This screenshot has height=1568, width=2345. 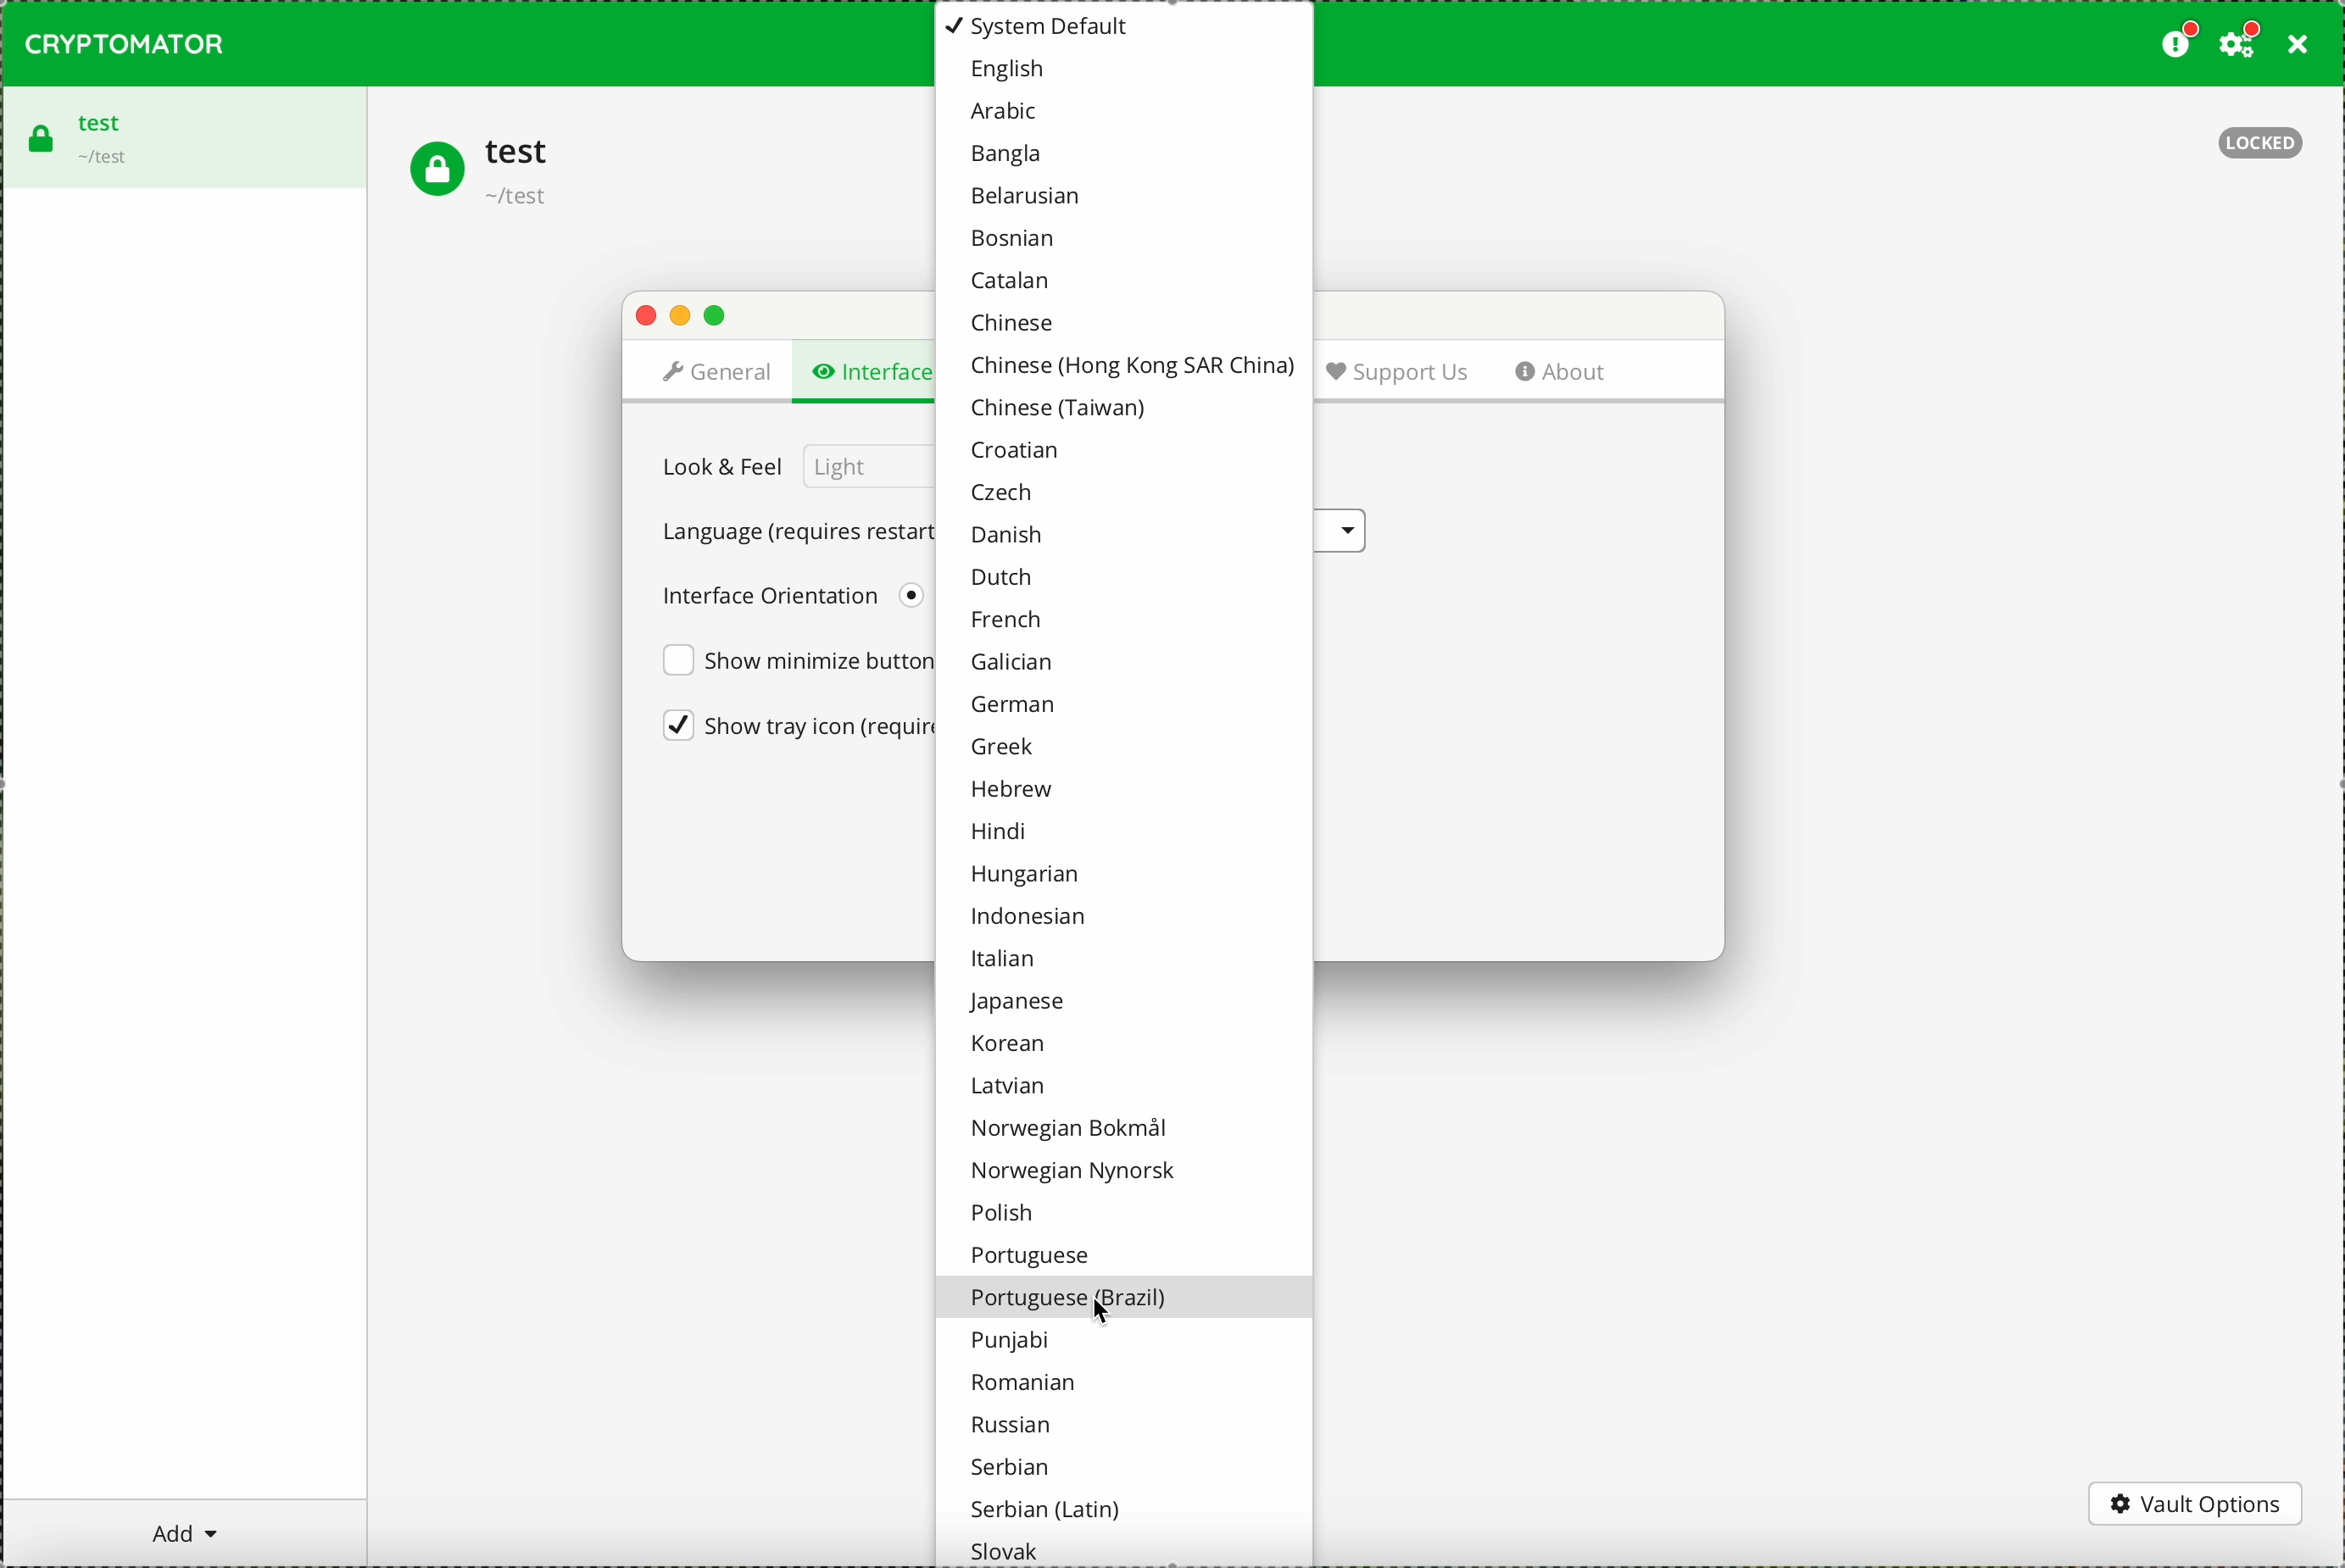 I want to click on chinese (Taiwan), so click(x=1059, y=411).